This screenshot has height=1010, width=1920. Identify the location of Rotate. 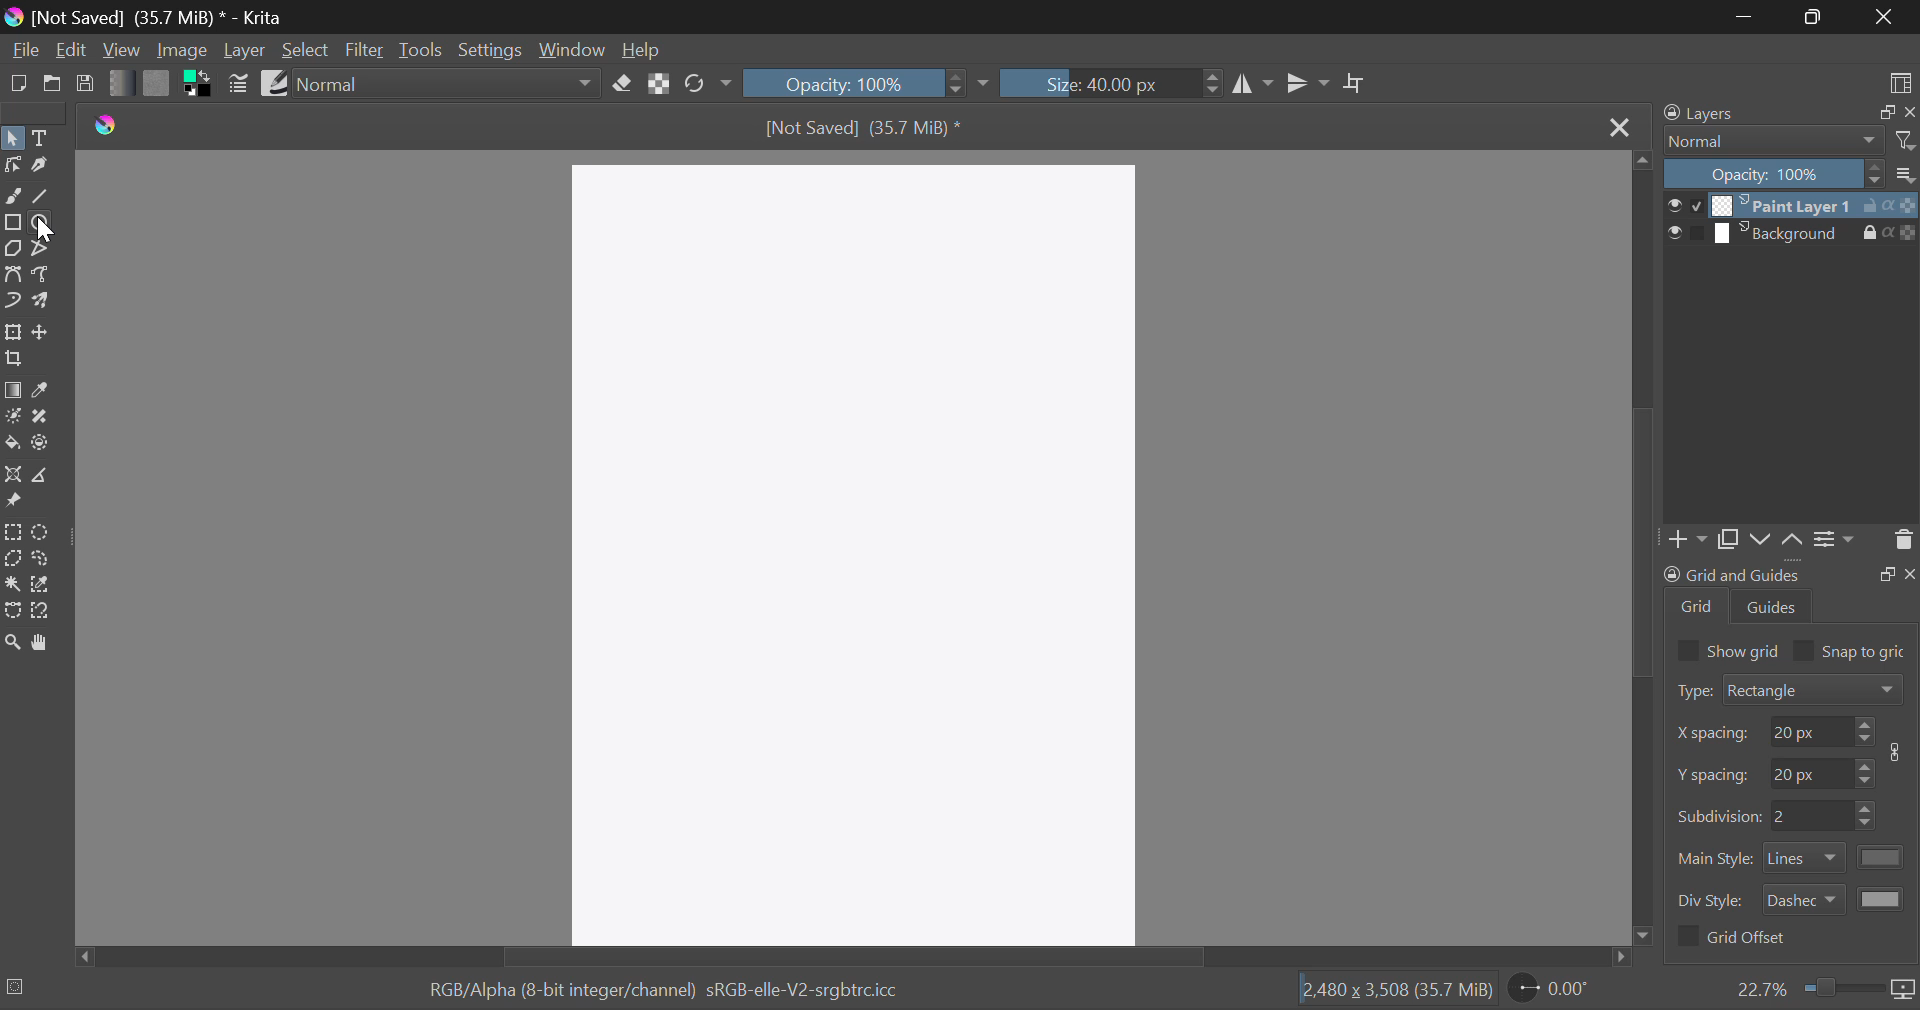
(708, 84).